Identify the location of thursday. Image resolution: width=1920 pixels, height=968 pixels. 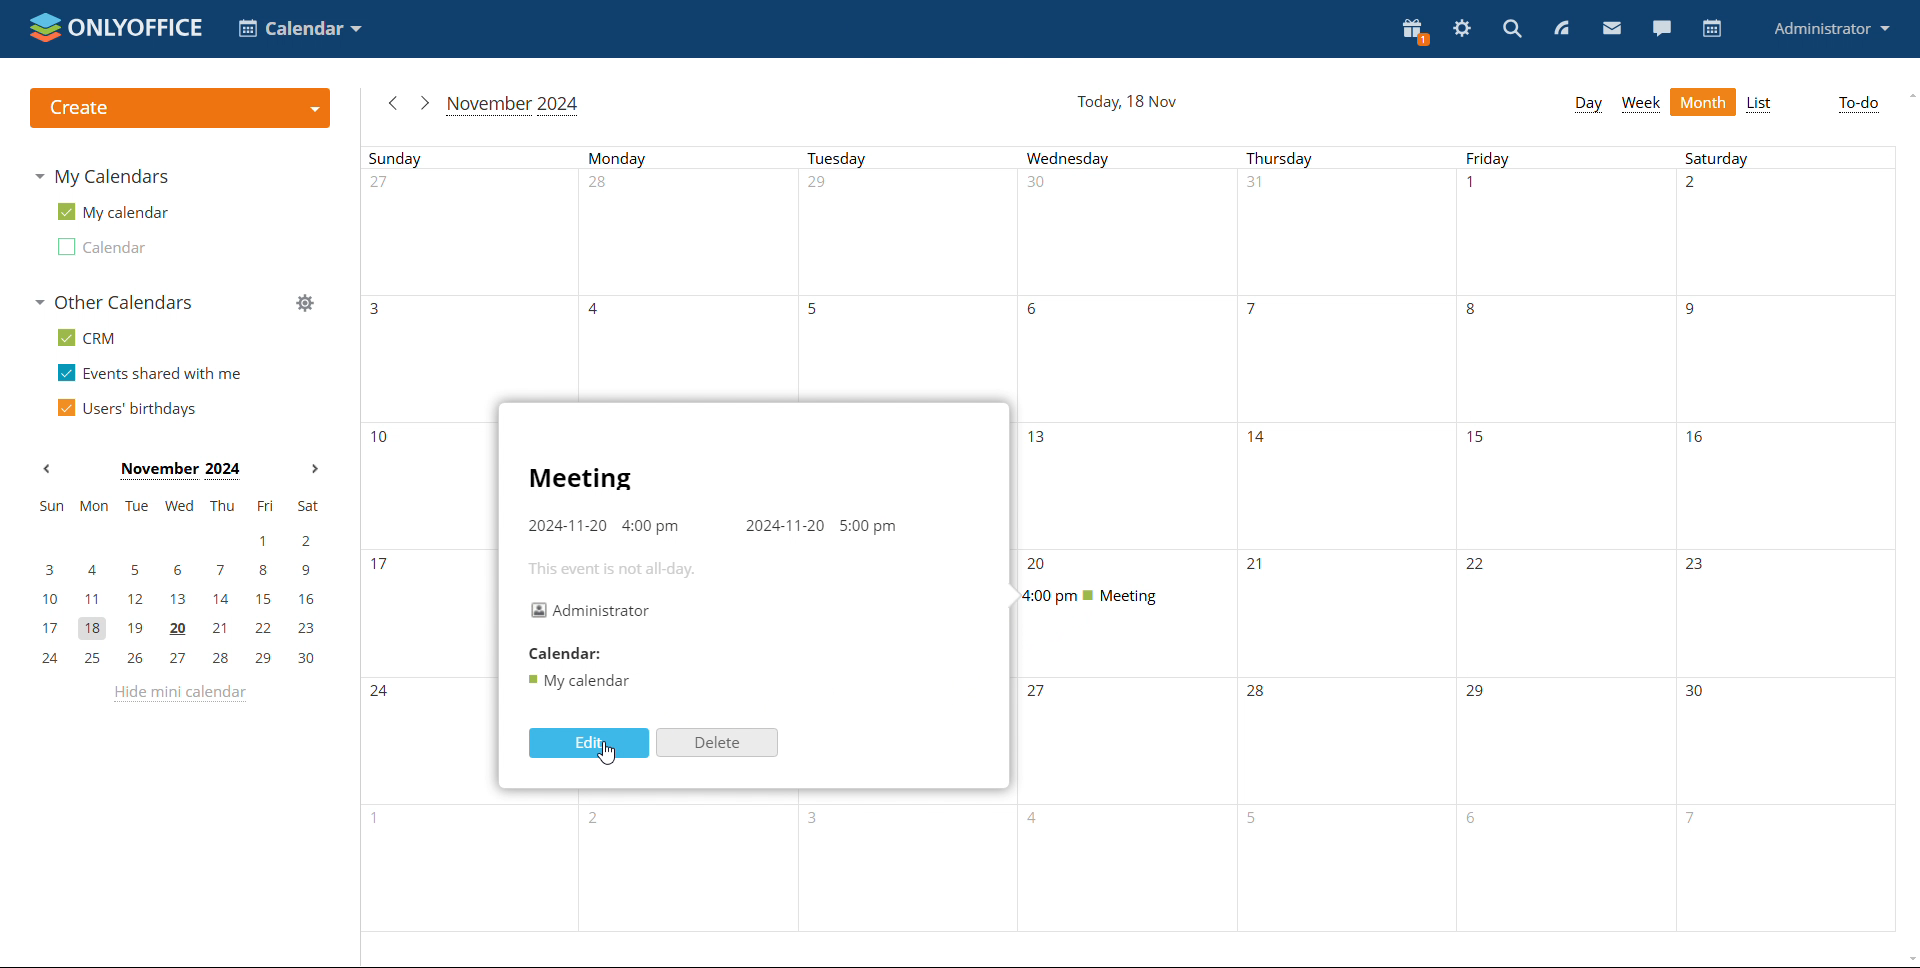
(1347, 539).